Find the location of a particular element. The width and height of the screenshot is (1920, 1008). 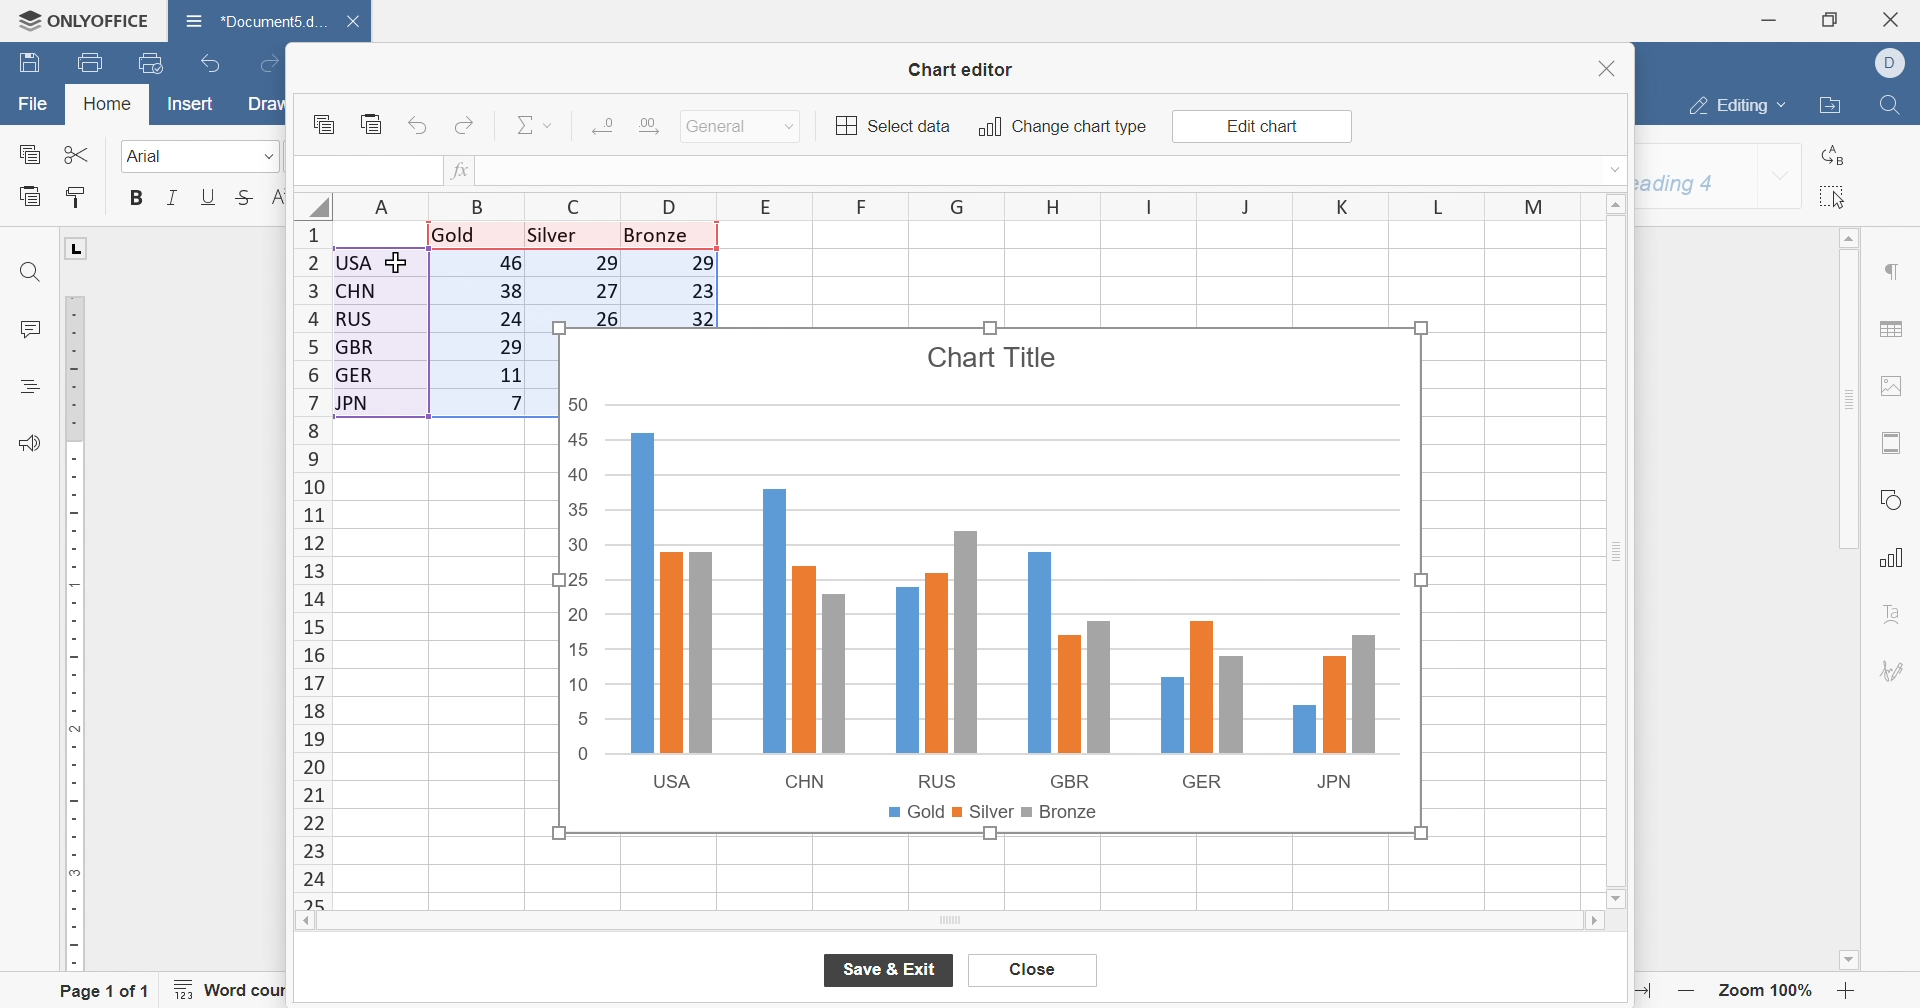

drop down is located at coordinates (791, 127).